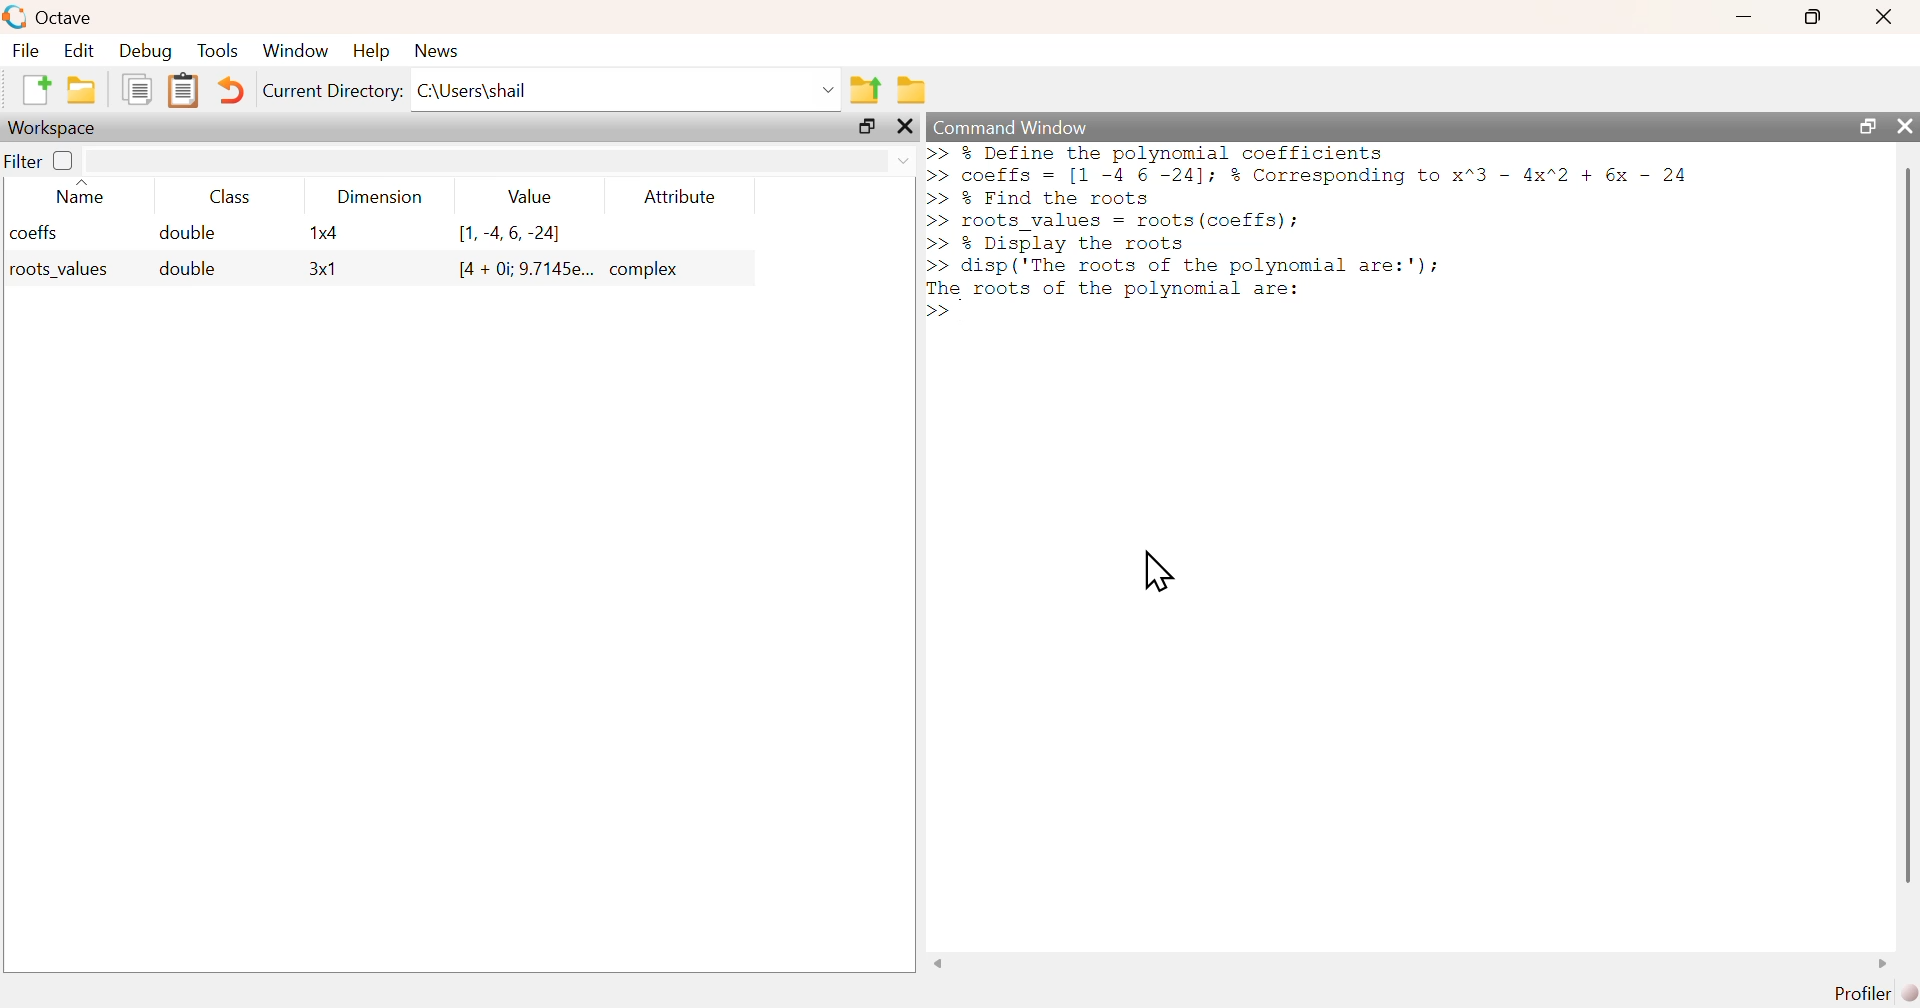  What do you see at coordinates (323, 270) in the screenshot?
I see `3x1` at bounding box center [323, 270].